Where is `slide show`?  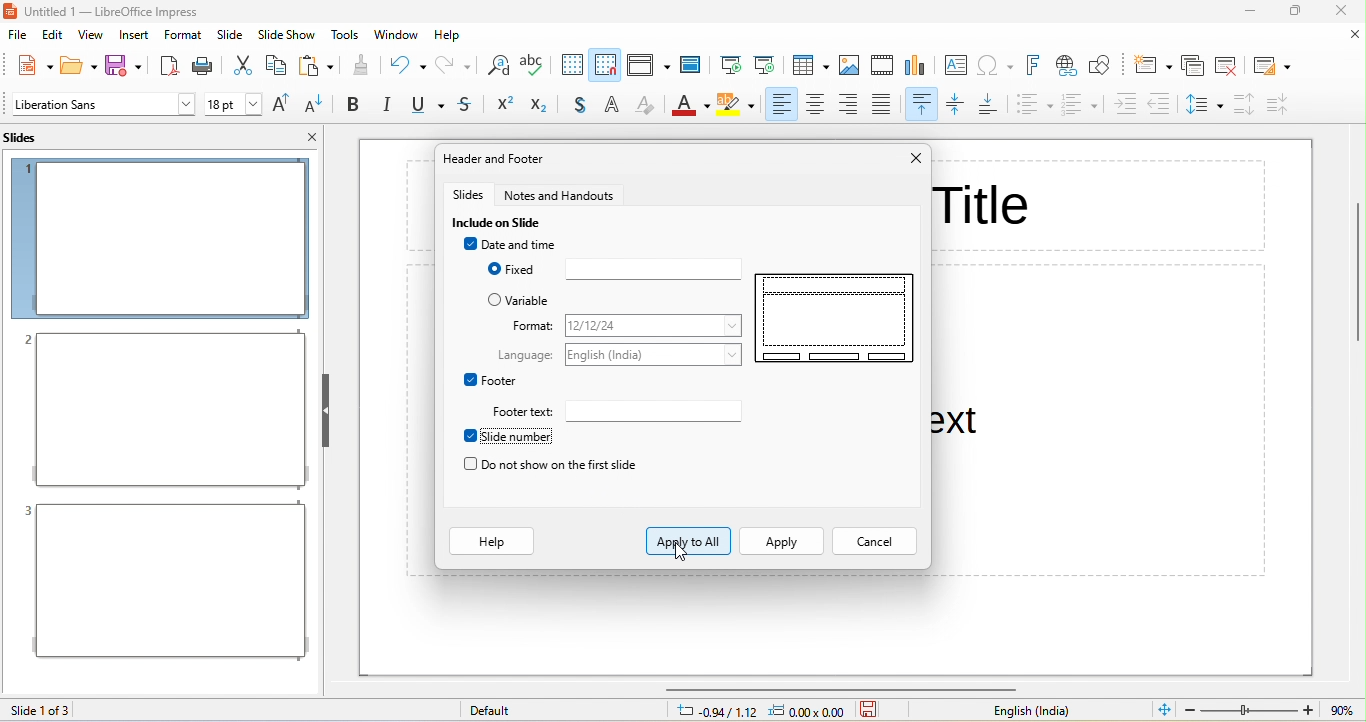
slide show is located at coordinates (287, 35).